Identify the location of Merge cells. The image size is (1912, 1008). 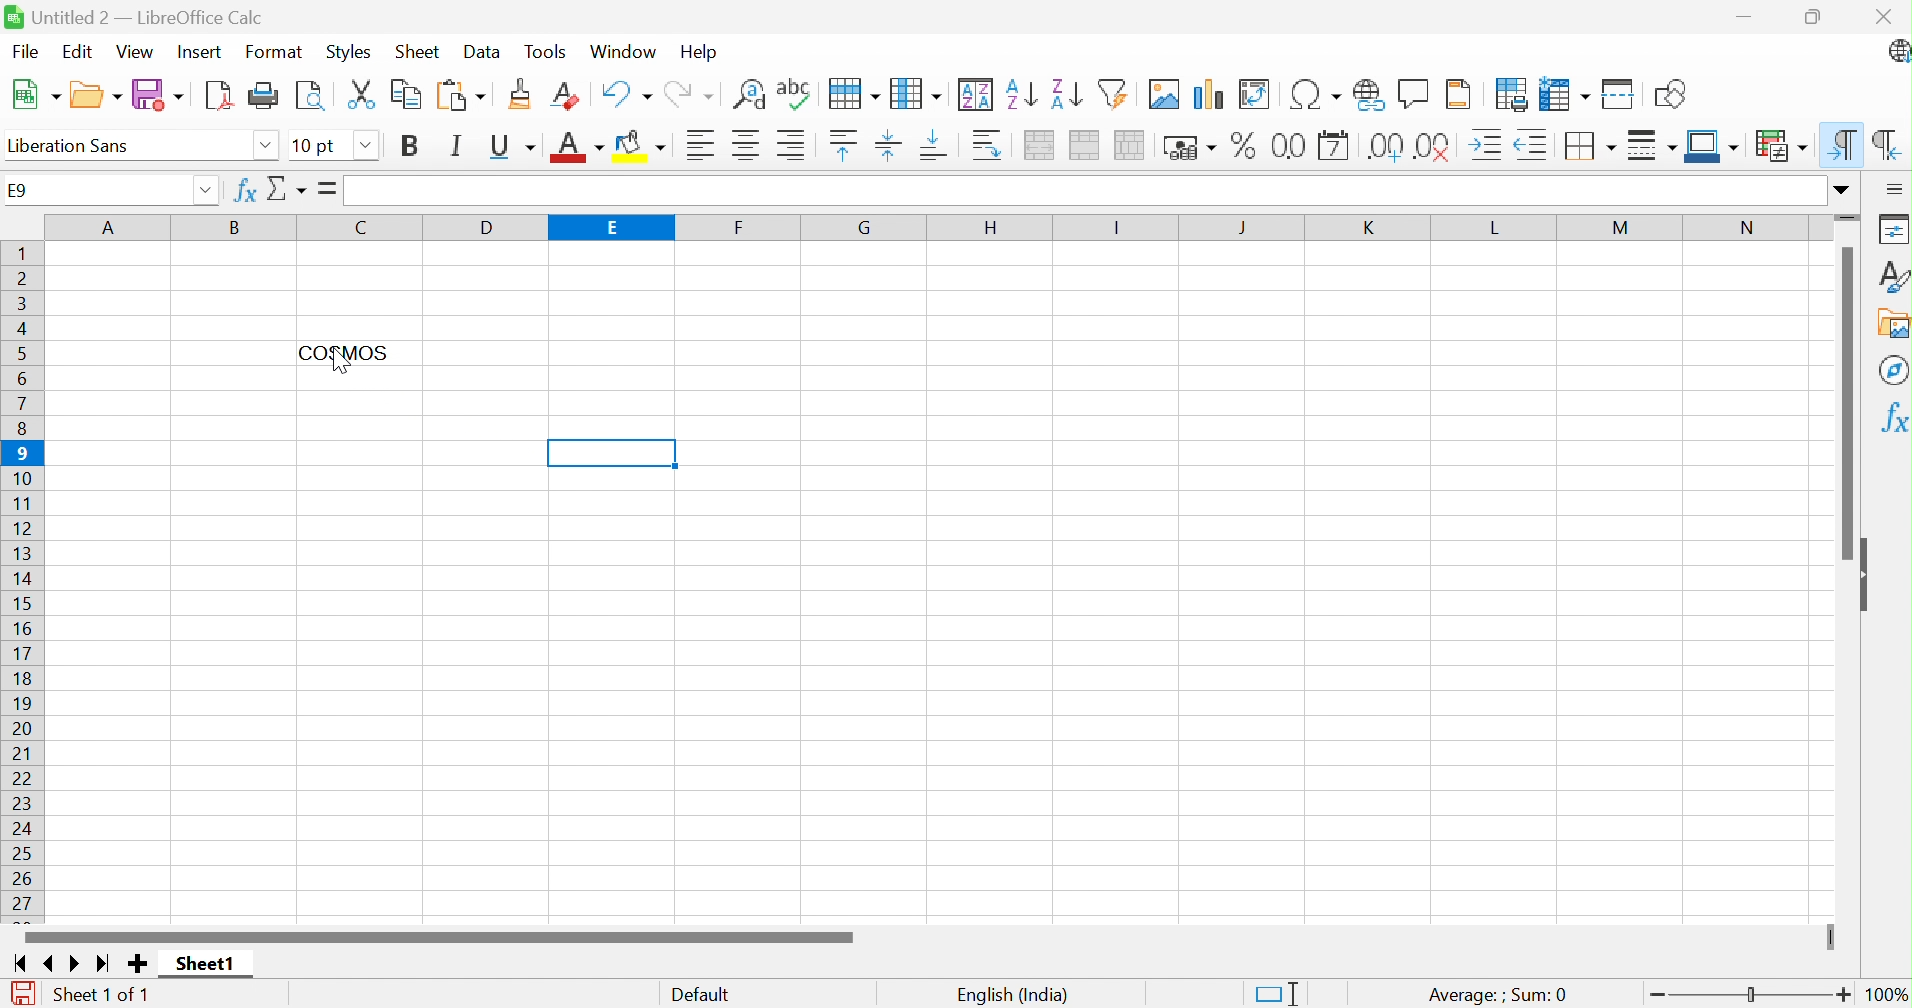
(1085, 145).